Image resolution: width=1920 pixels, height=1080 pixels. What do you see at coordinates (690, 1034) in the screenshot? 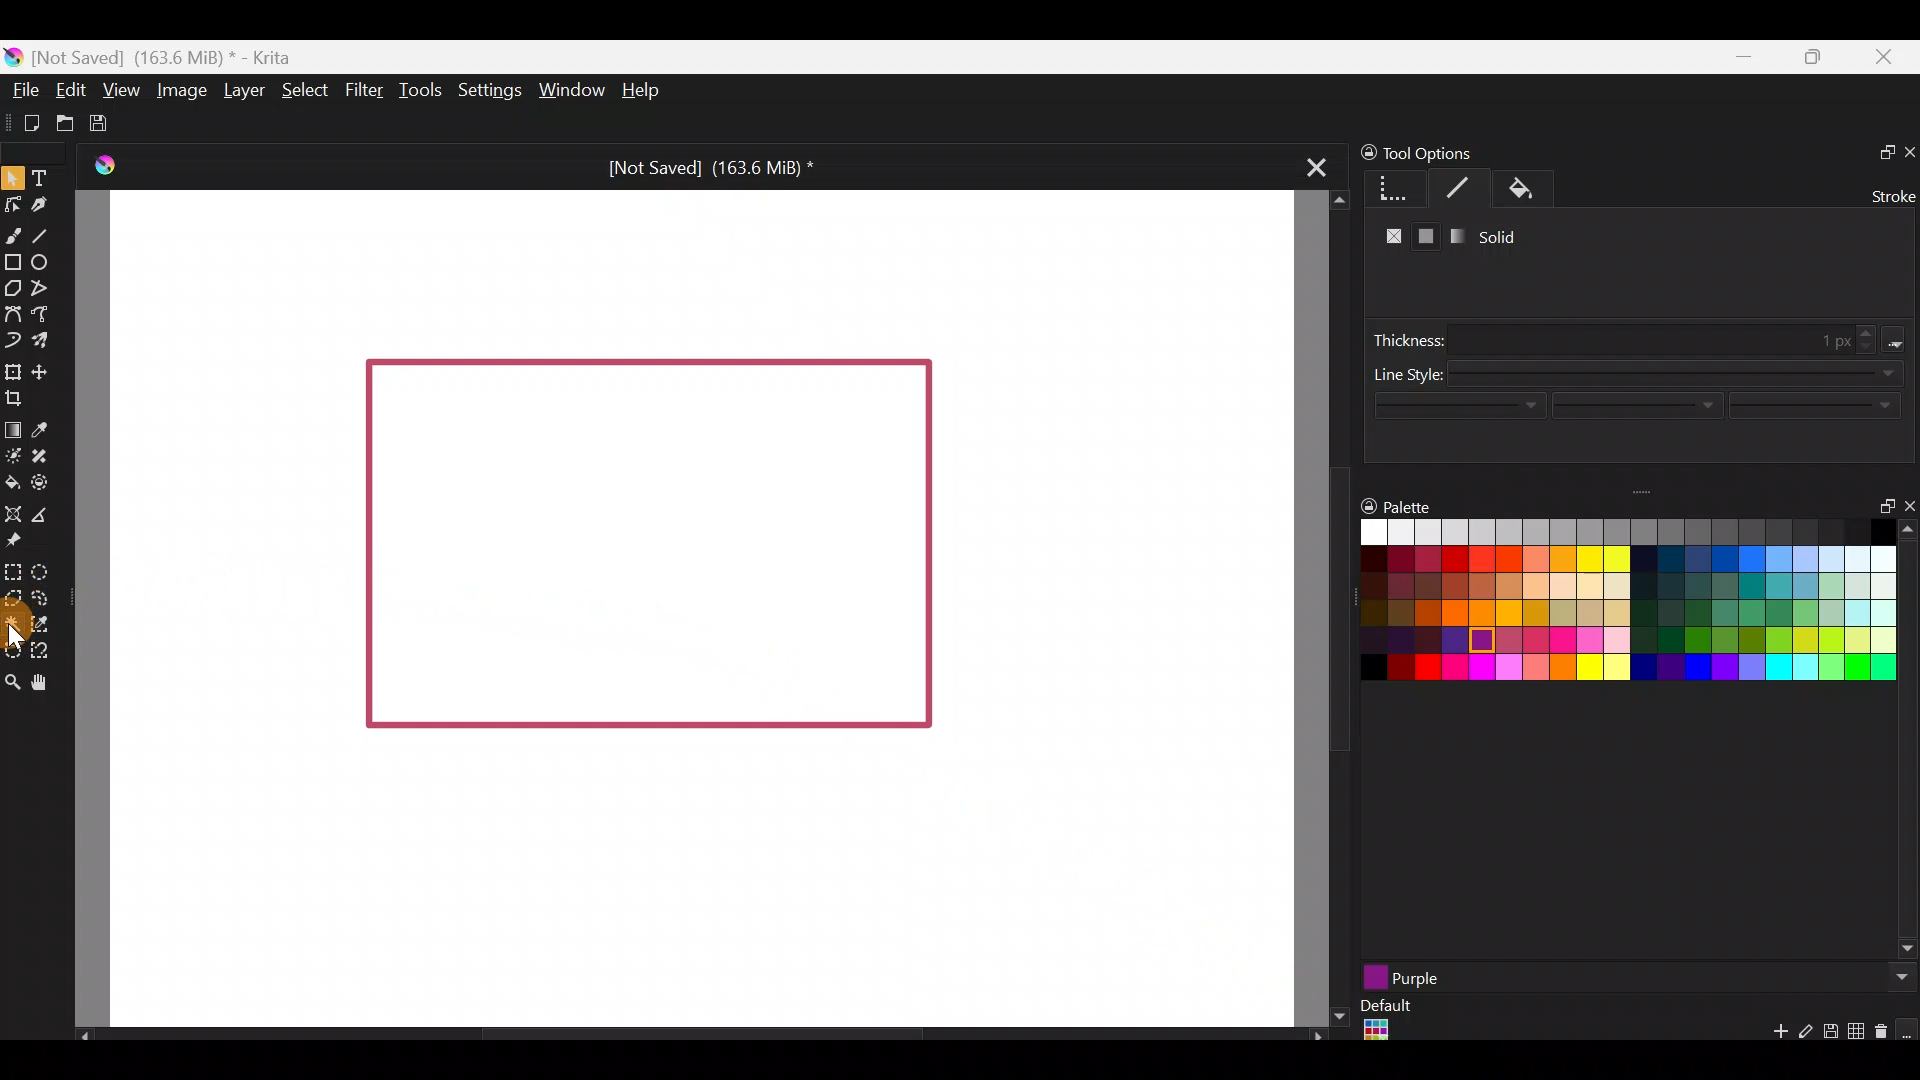
I see `Scroll bar` at bounding box center [690, 1034].